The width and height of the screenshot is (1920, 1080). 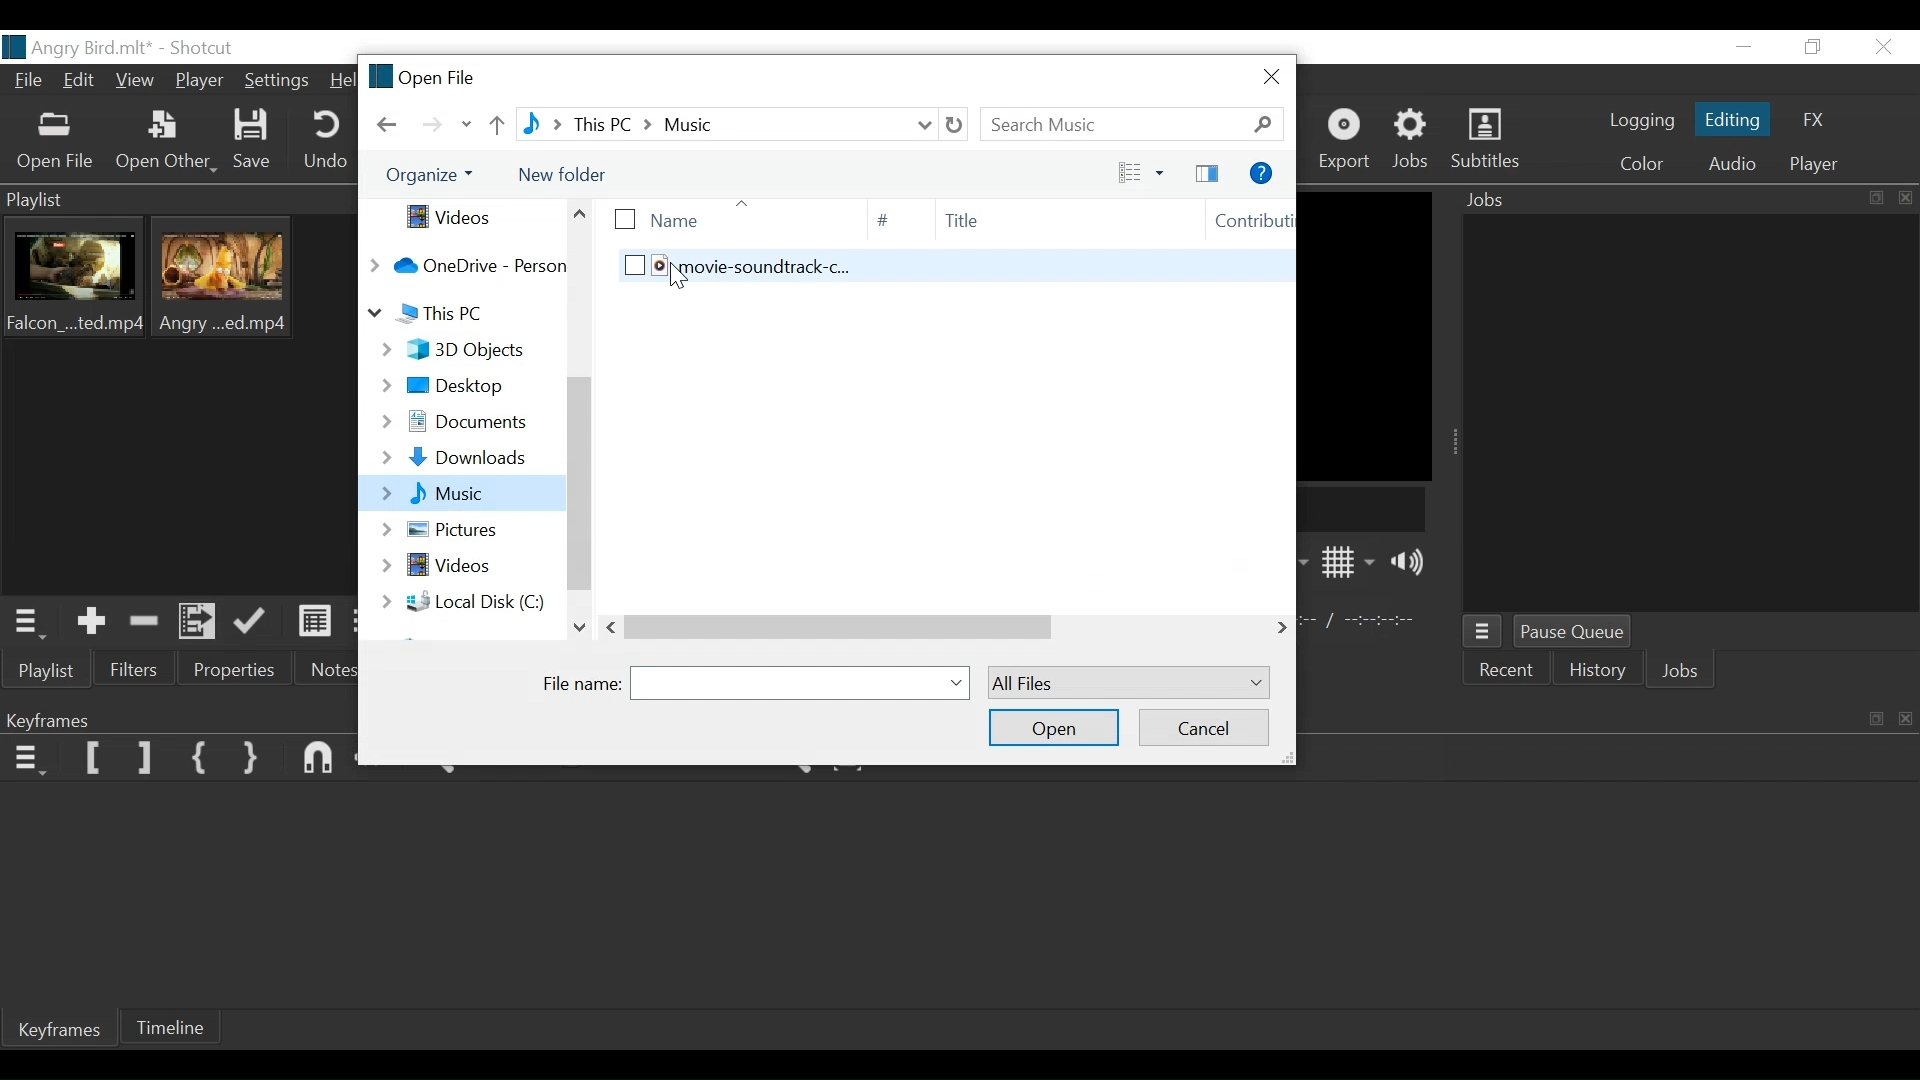 What do you see at coordinates (458, 423) in the screenshot?
I see `Documents` at bounding box center [458, 423].